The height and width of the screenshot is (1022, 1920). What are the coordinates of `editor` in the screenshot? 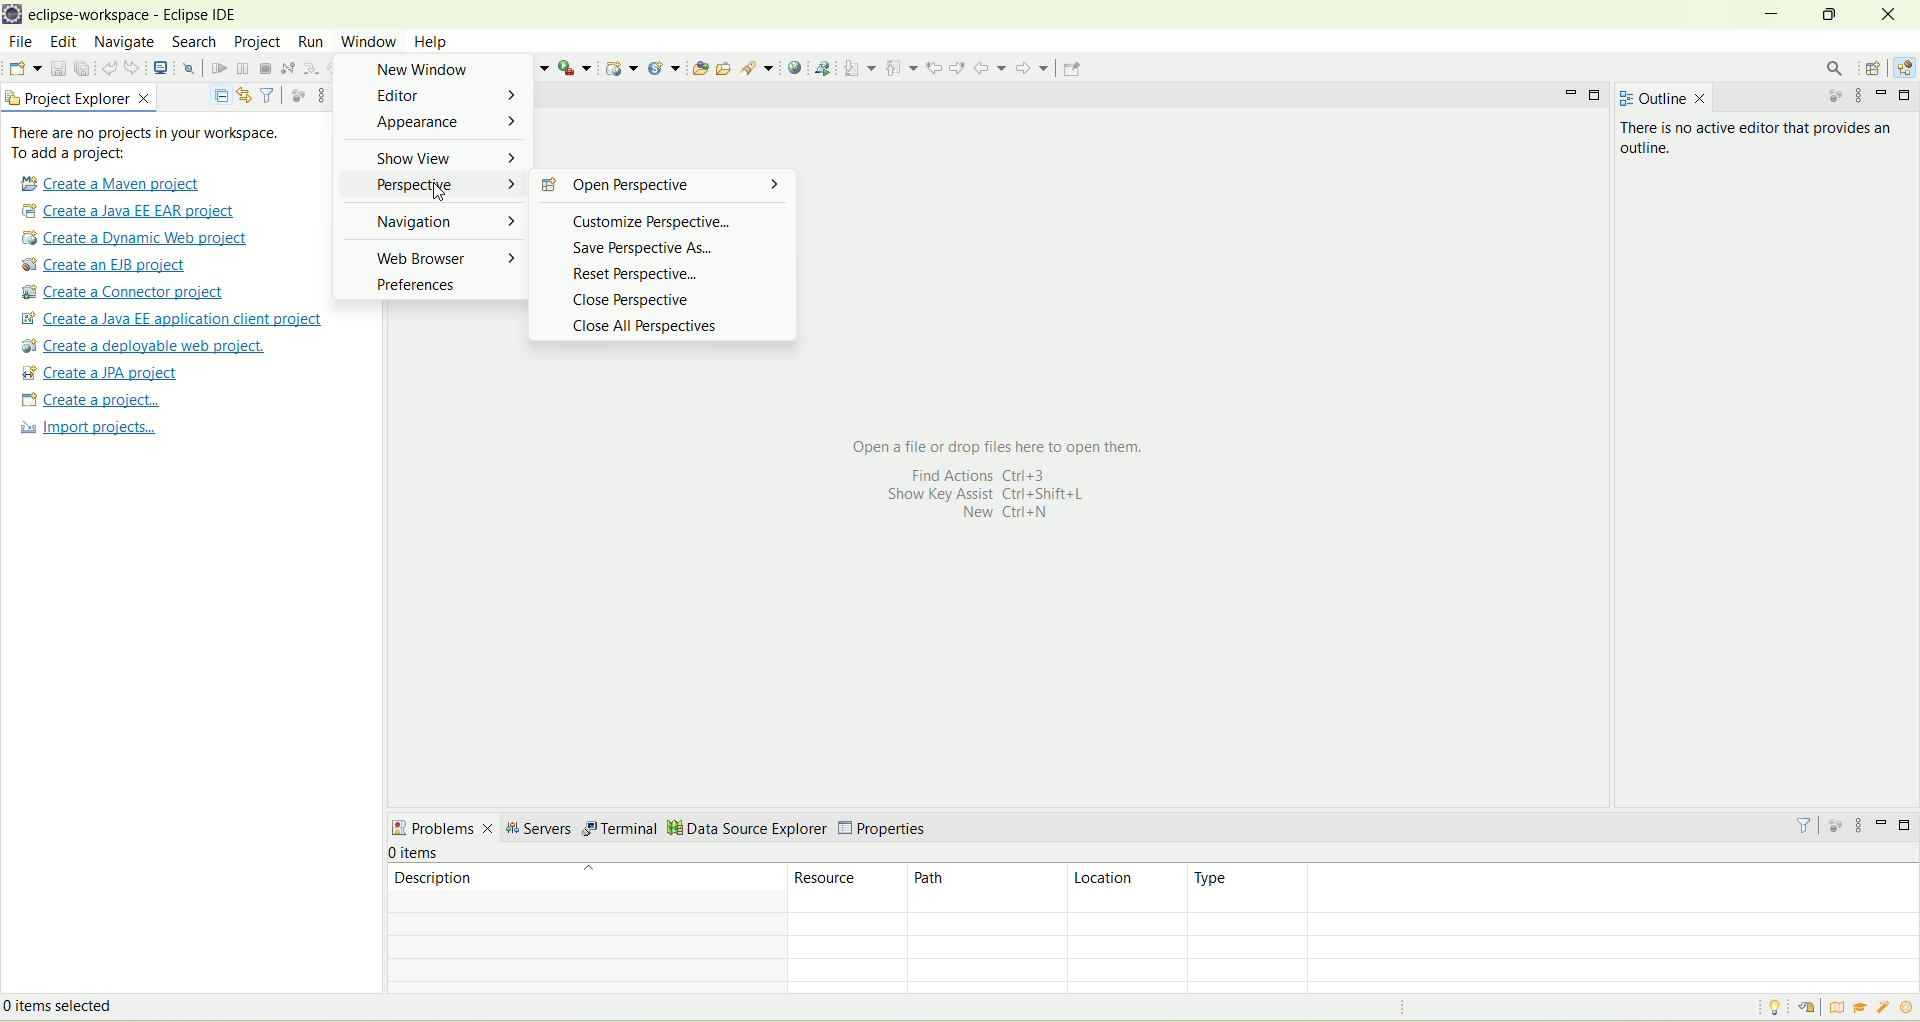 It's located at (446, 96).